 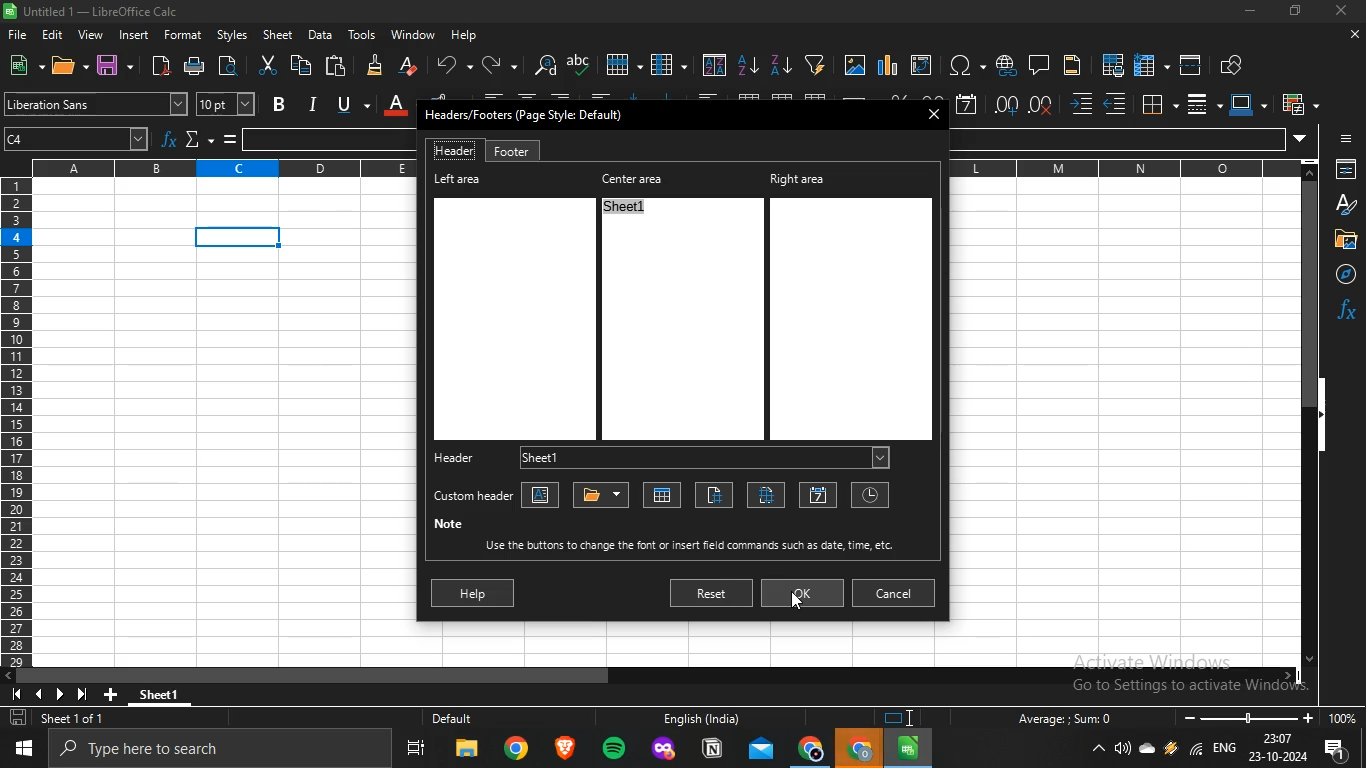 What do you see at coordinates (967, 103) in the screenshot?
I see `format as date` at bounding box center [967, 103].